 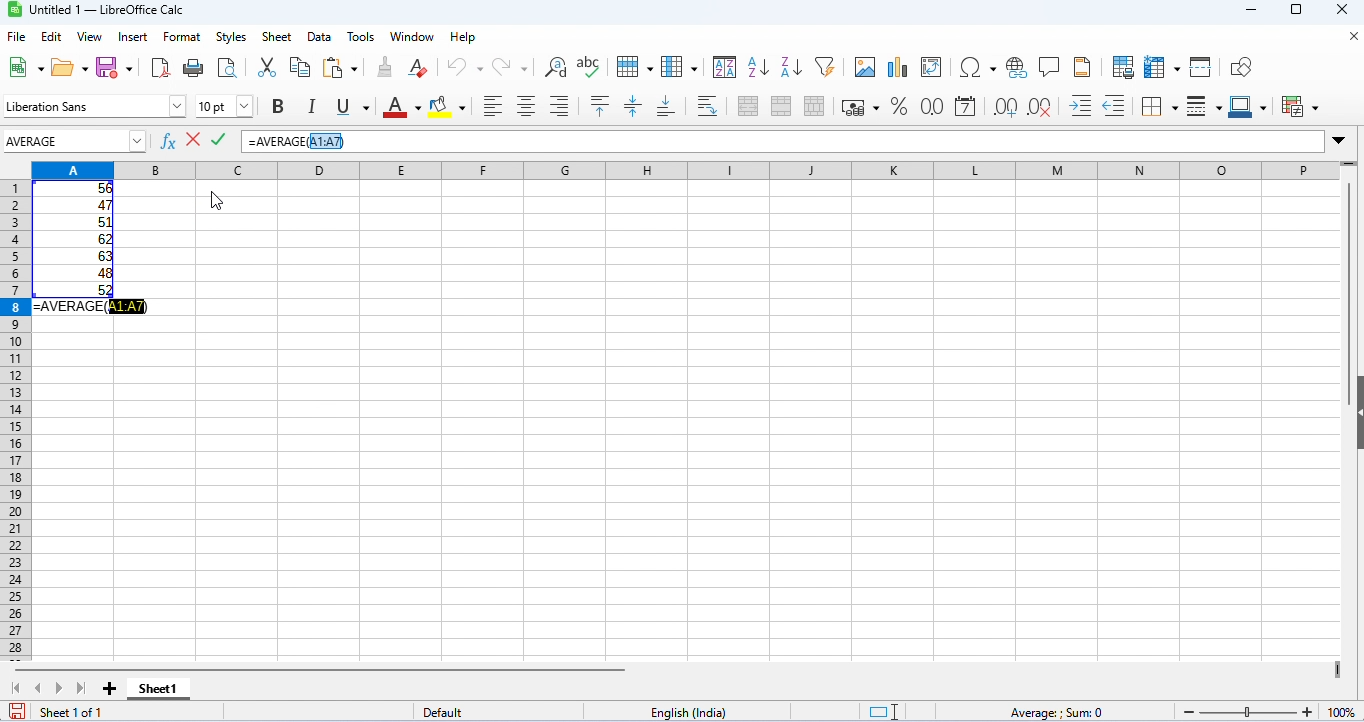 What do you see at coordinates (679, 66) in the screenshot?
I see `column` at bounding box center [679, 66].